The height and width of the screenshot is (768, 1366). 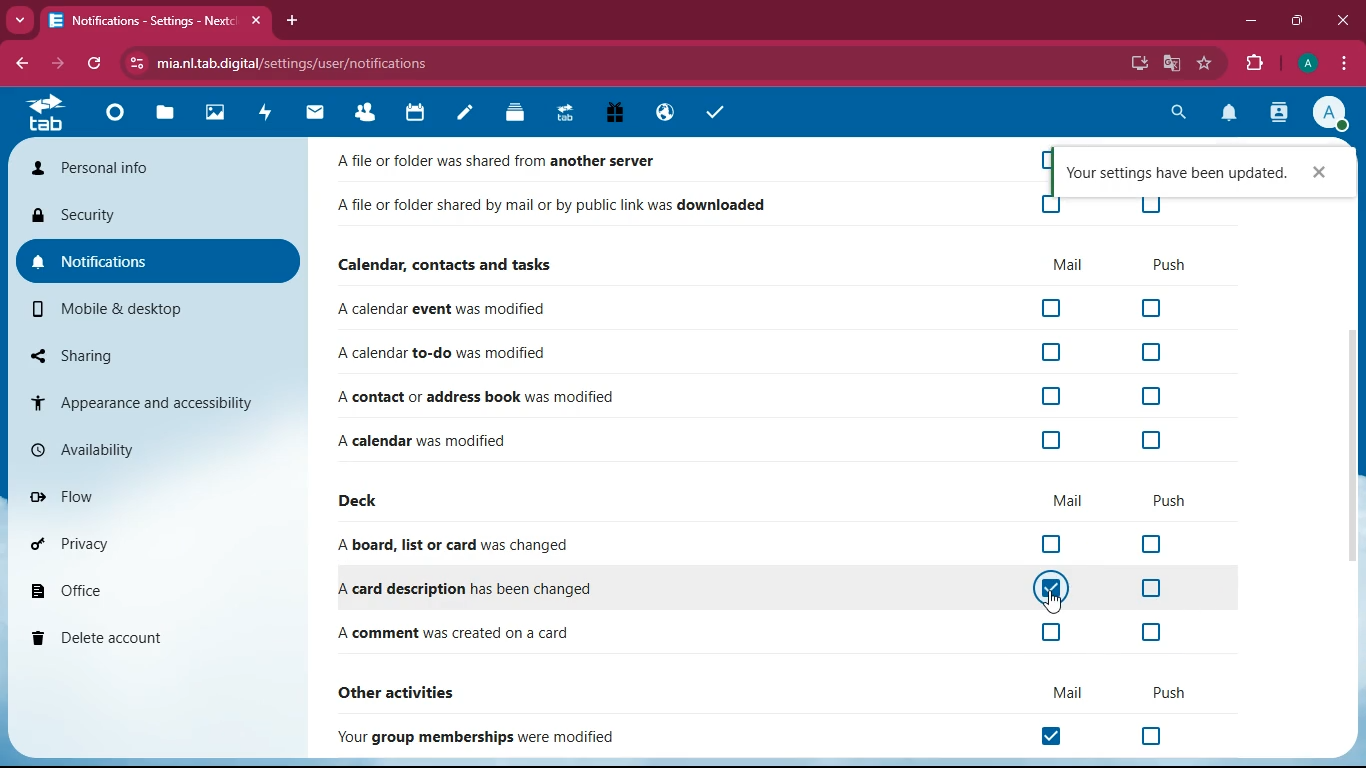 What do you see at coordinates (254, 21) in the screenshot?
I see `close` at bounding box center [254, 21].